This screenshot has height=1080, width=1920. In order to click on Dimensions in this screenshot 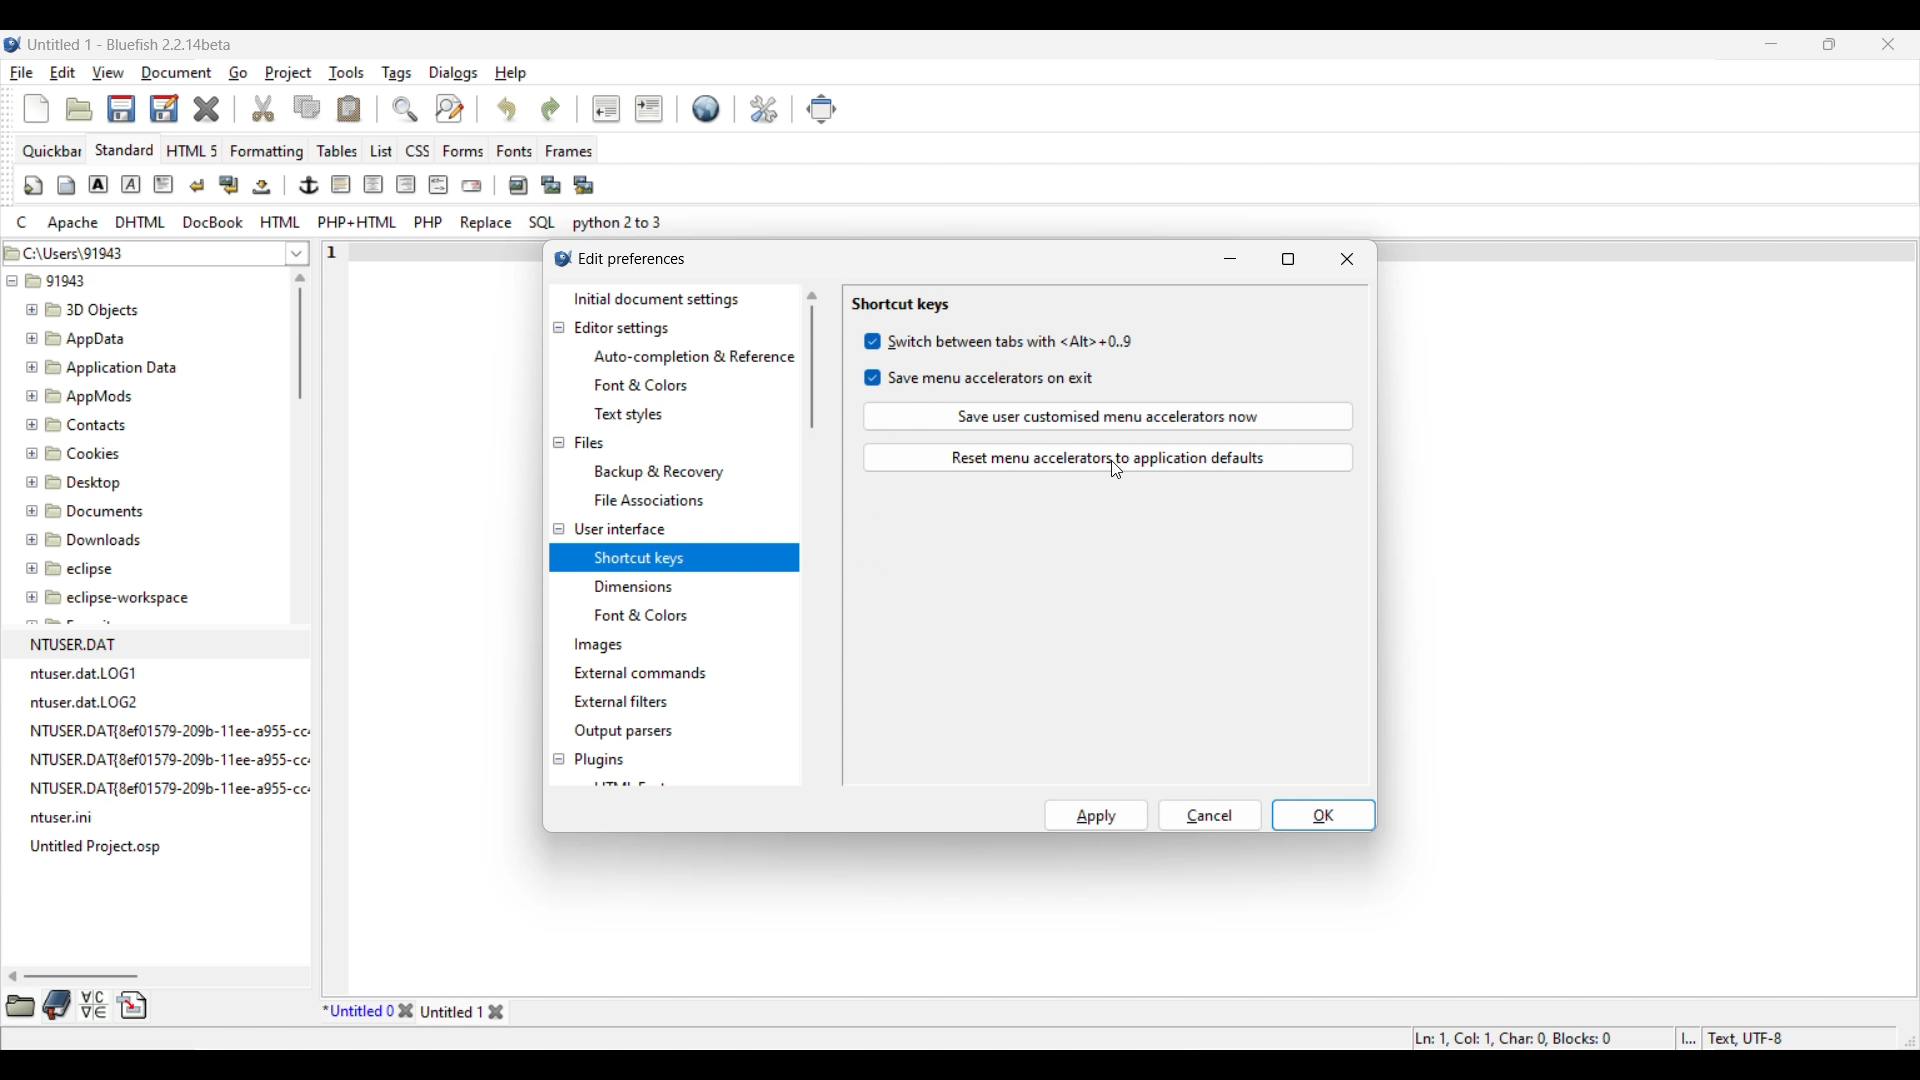, I will do `click(638, 585)`.